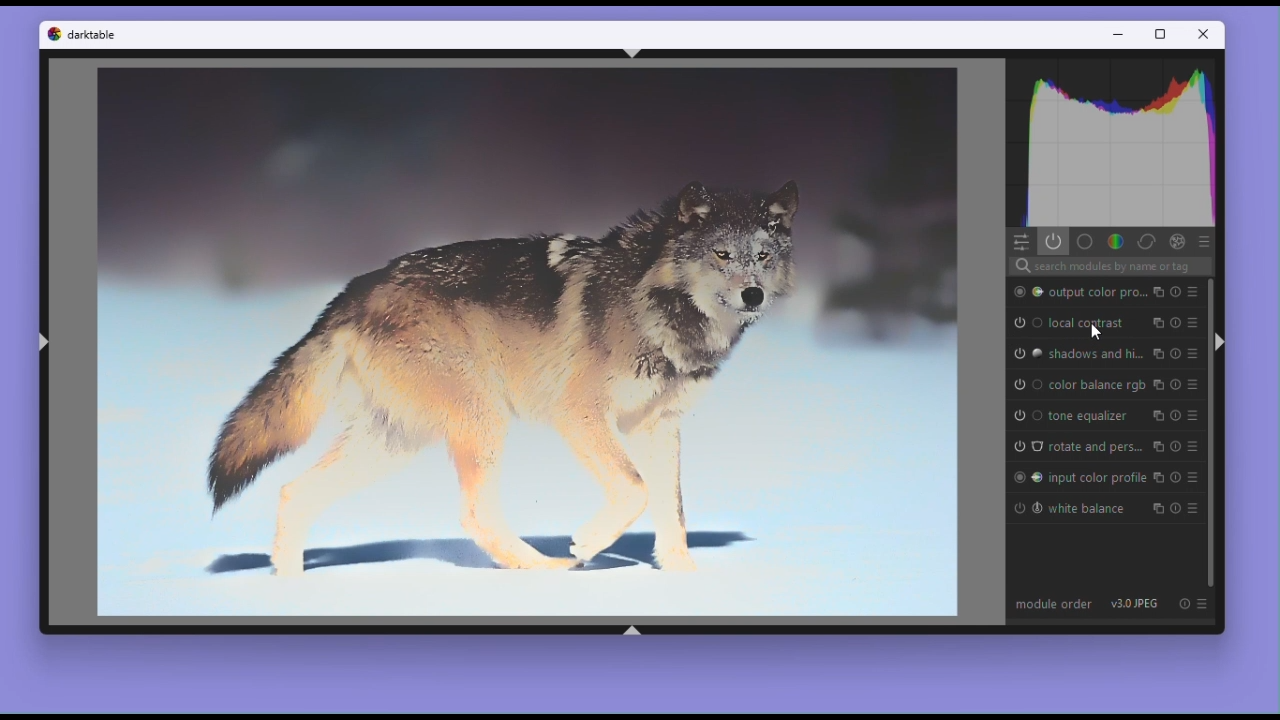  Describe the element at coordinates (1084, 242) in the screenshot. I see `base` at that location.